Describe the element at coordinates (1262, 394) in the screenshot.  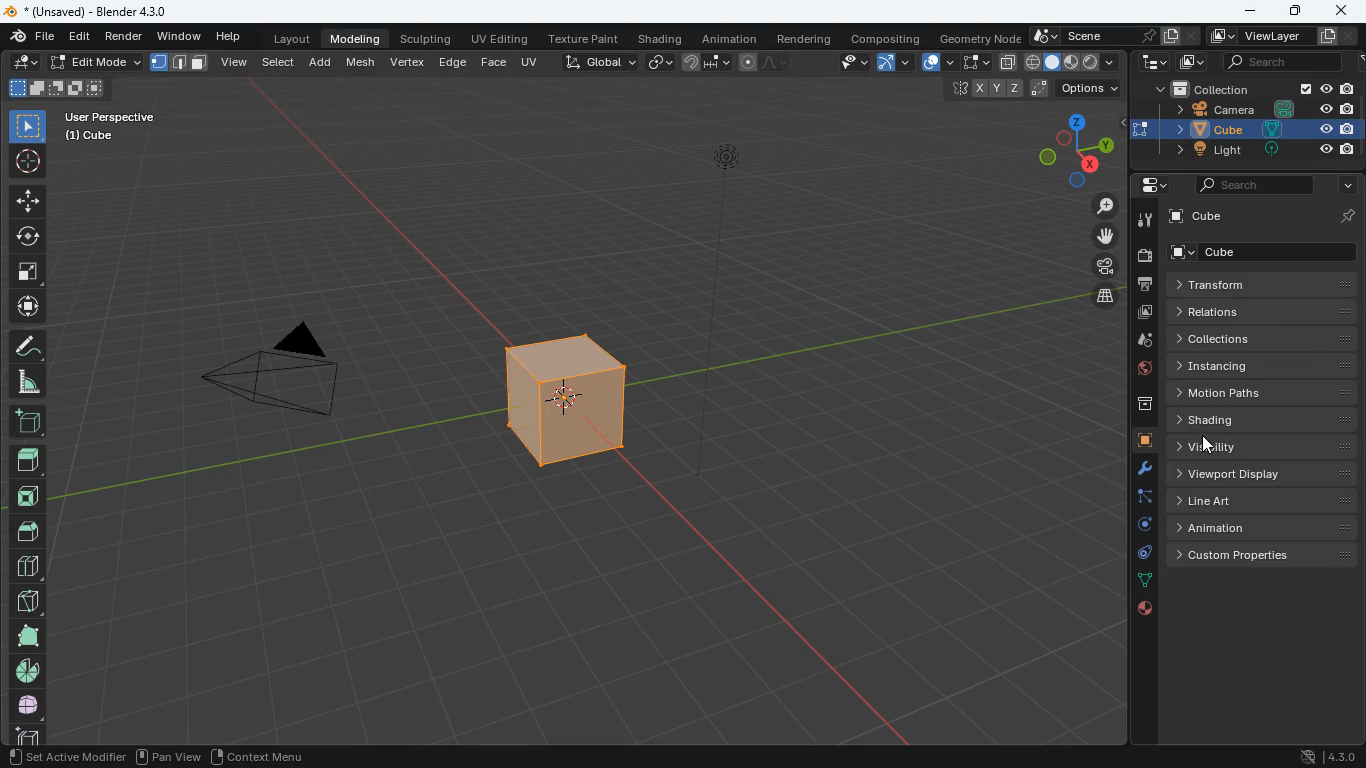
I see `motion paths` at that location.